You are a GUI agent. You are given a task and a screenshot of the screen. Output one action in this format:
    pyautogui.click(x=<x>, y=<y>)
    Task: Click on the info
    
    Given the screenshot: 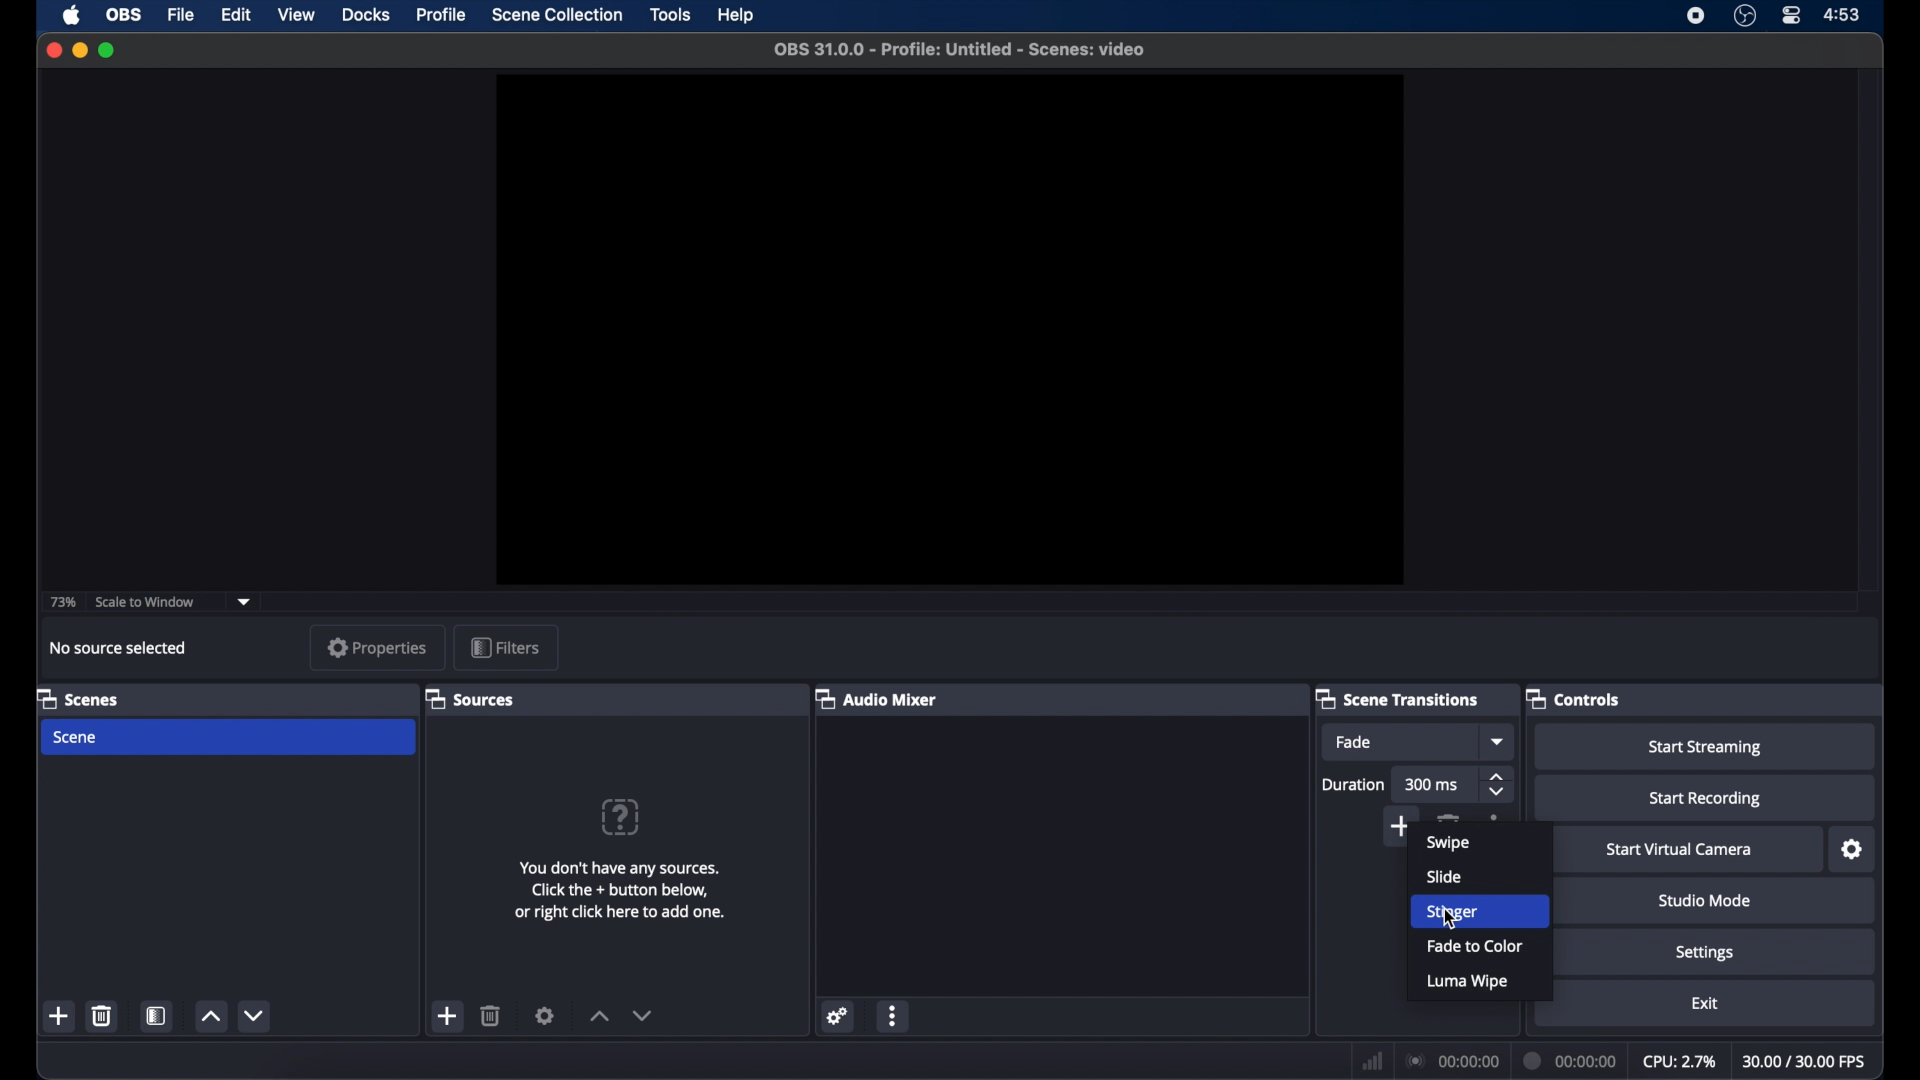 What is the action you would take?
    pyautogui.click(x=623, y=890)
    